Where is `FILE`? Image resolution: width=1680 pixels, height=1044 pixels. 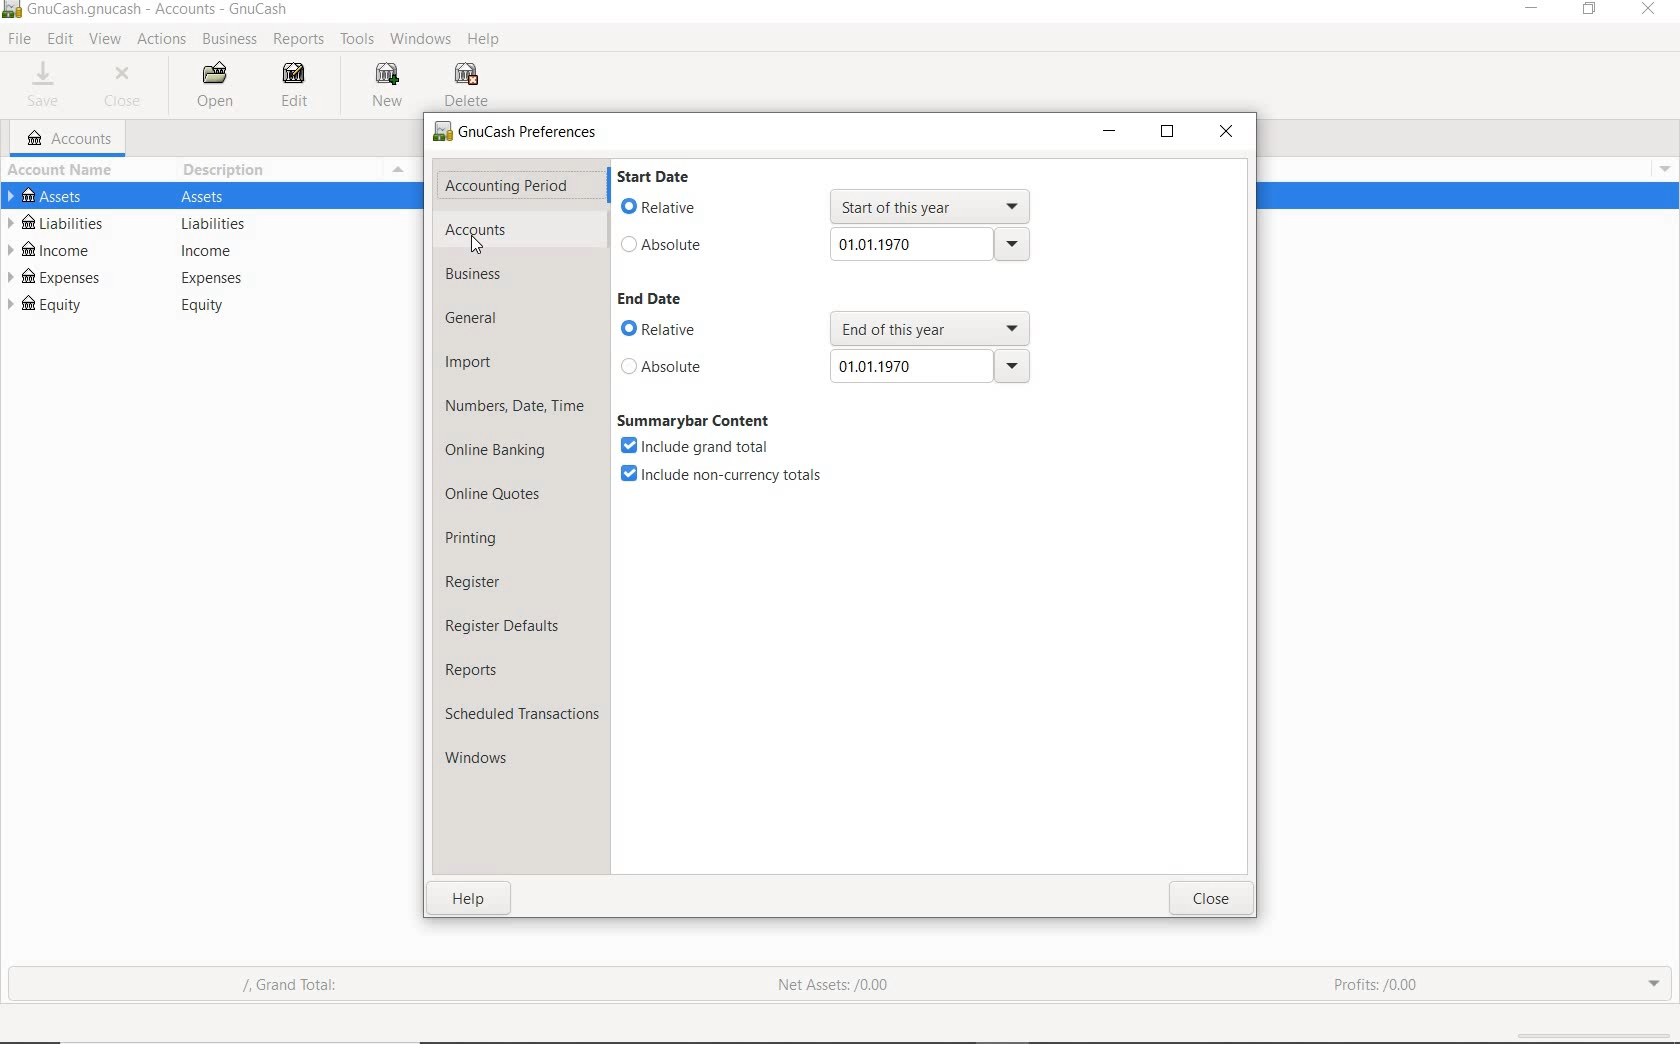 FILE is located at coordinates (18, 40).